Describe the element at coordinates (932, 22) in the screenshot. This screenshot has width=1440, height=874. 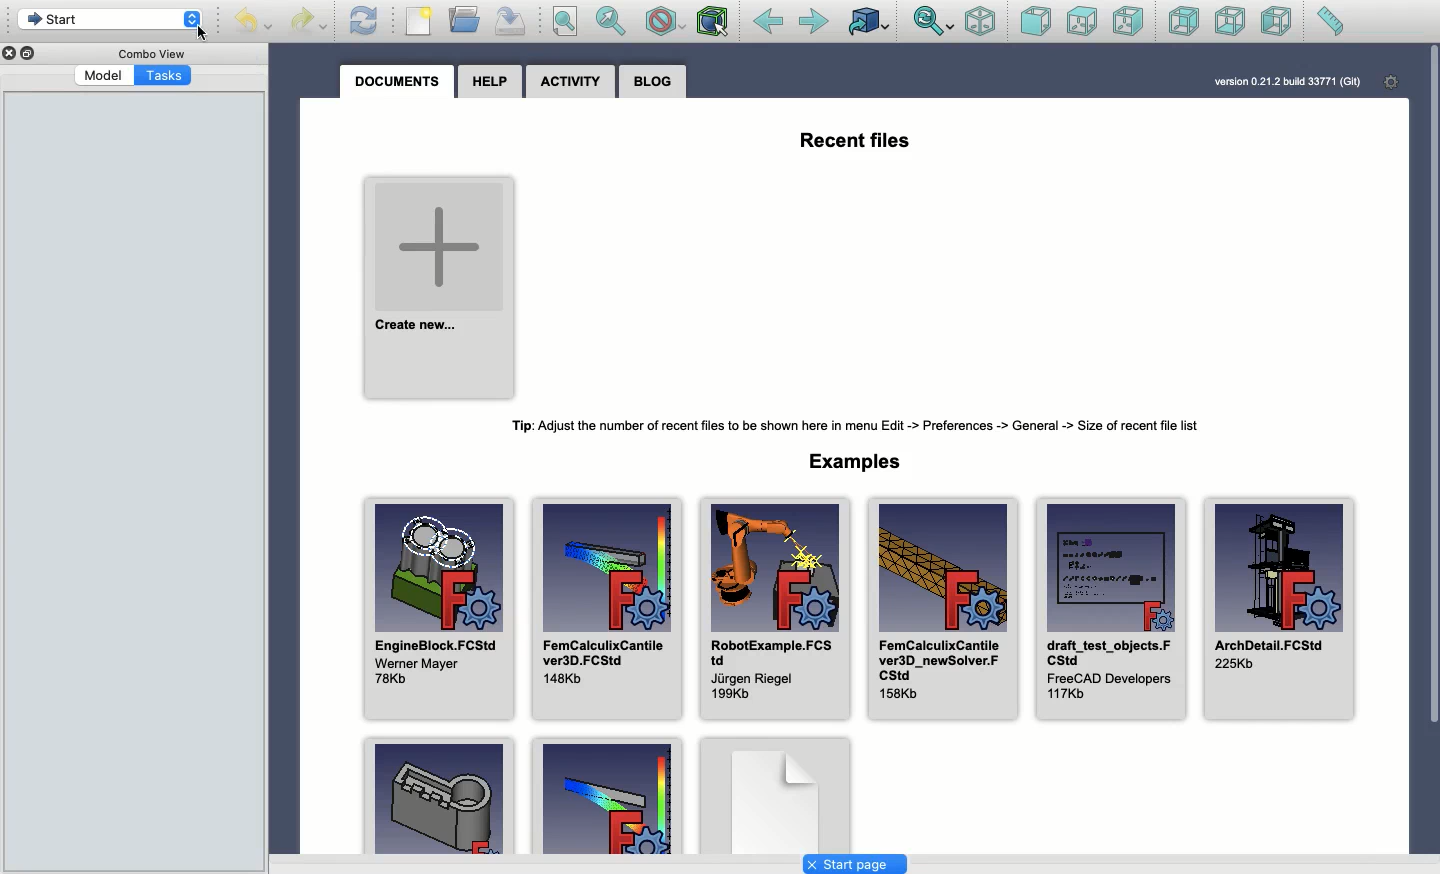
I see `Sync view` at that location.